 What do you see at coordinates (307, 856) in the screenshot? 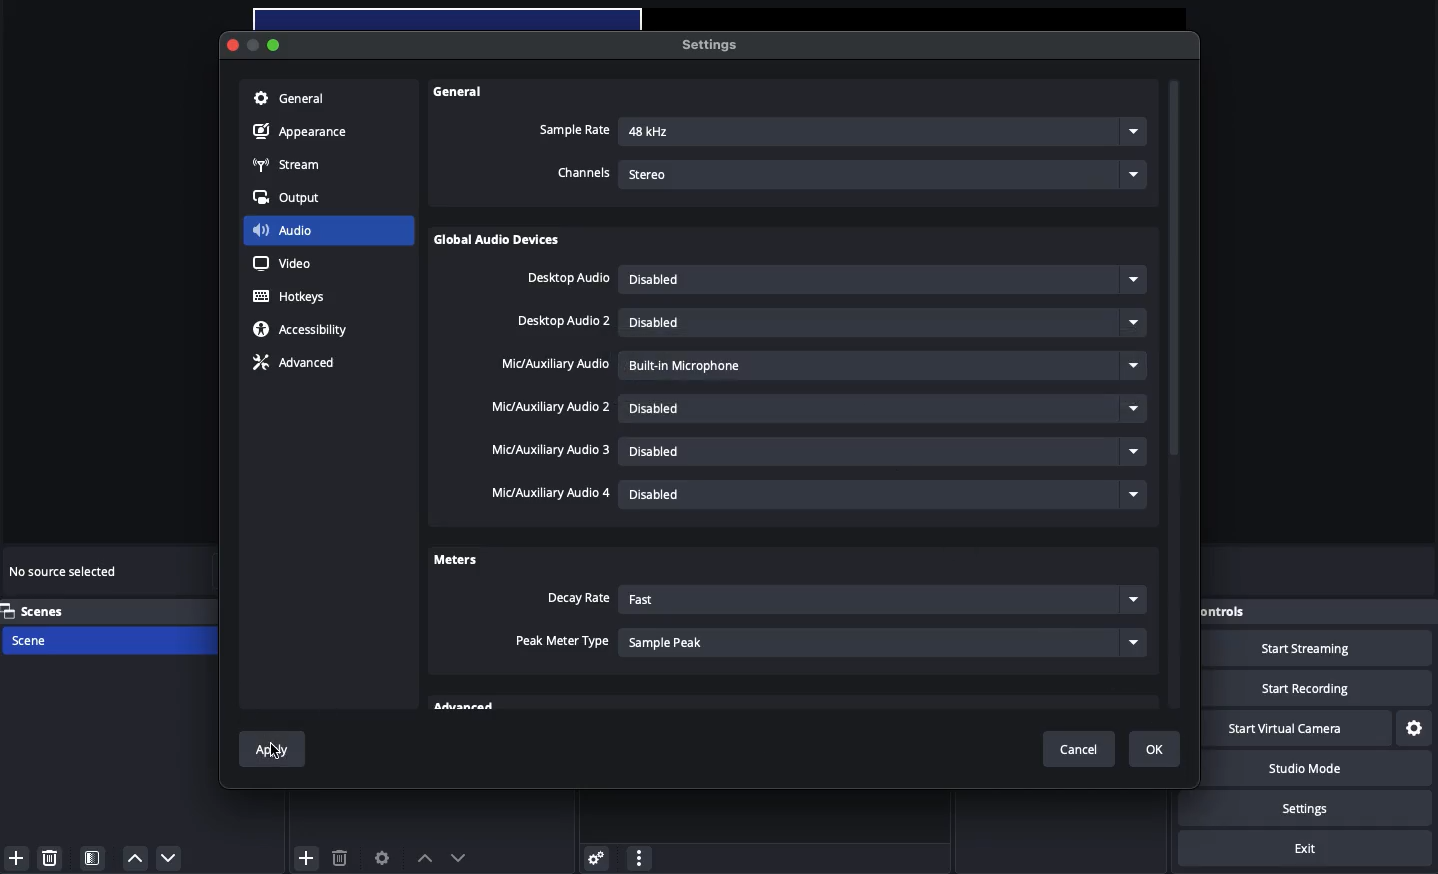
I see `Add` at bounding box center [307, 856].